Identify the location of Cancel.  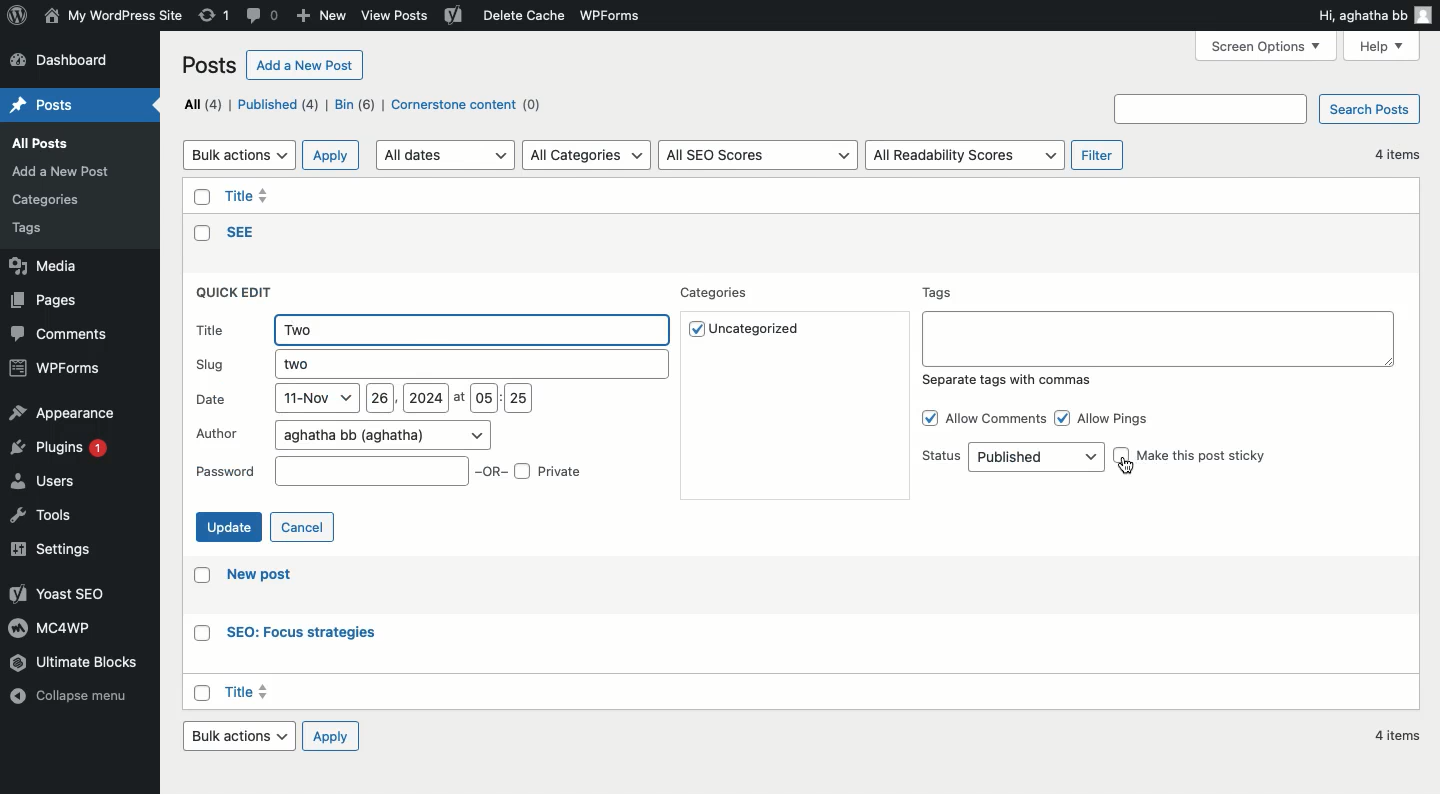
(304, 526).